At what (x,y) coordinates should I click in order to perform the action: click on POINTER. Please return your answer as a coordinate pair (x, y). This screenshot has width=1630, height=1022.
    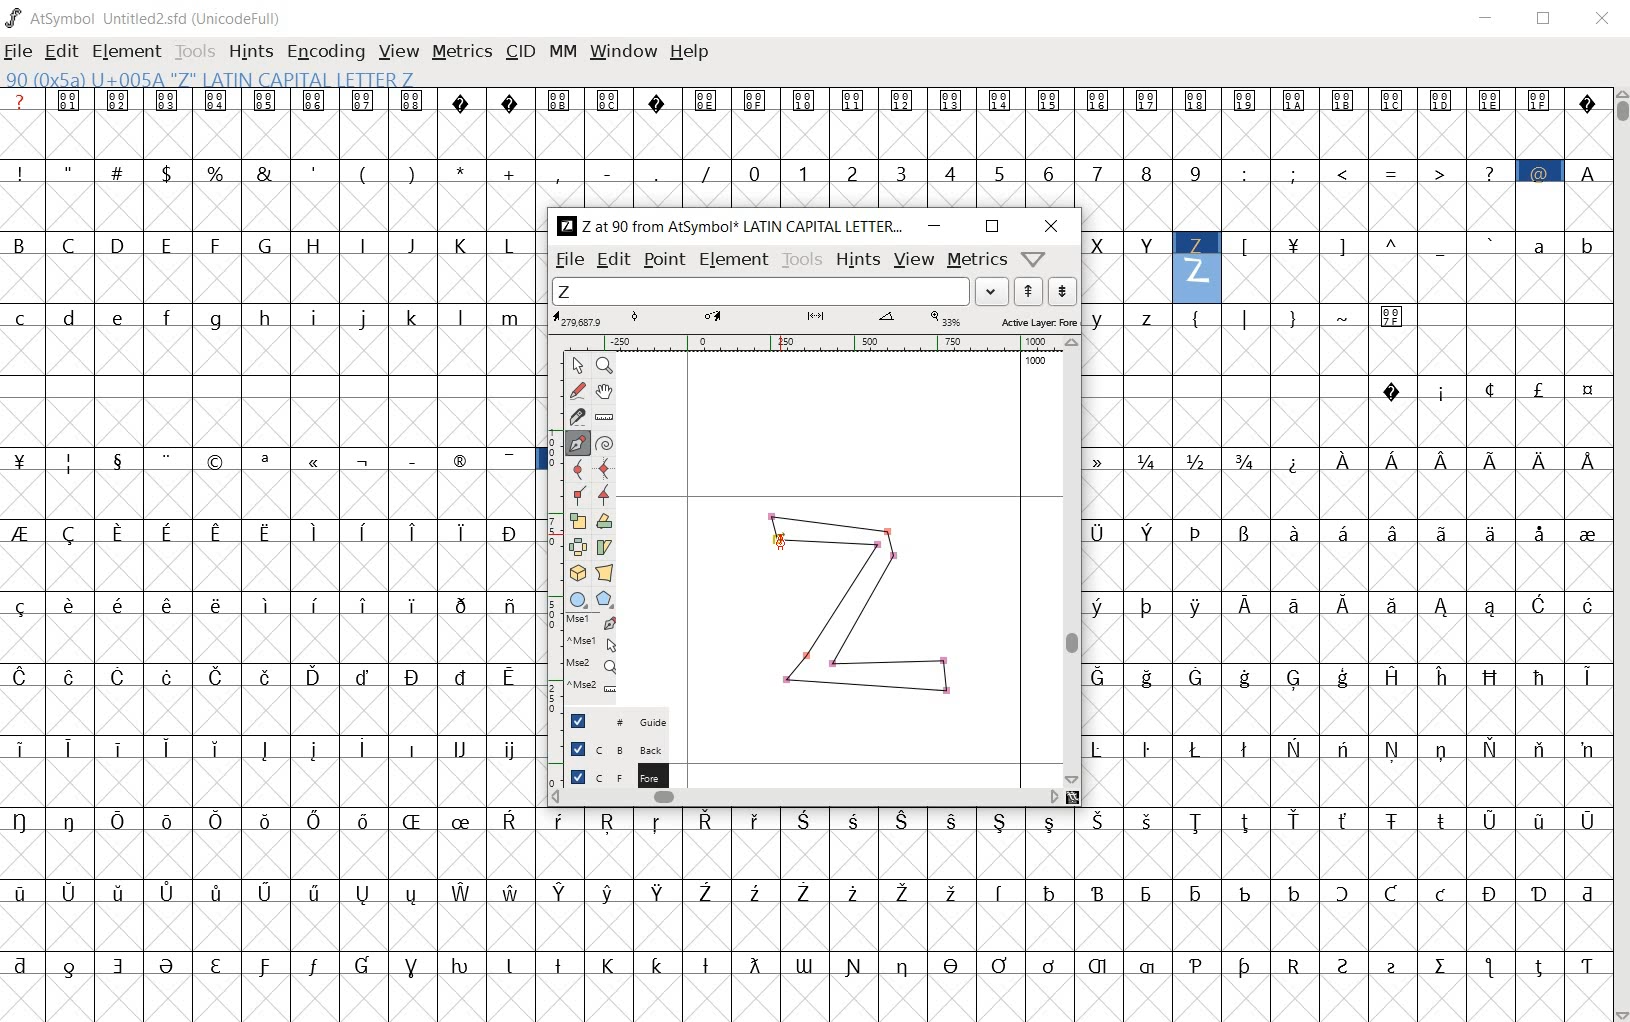
    Looking at the image, I should click on (577, 366).